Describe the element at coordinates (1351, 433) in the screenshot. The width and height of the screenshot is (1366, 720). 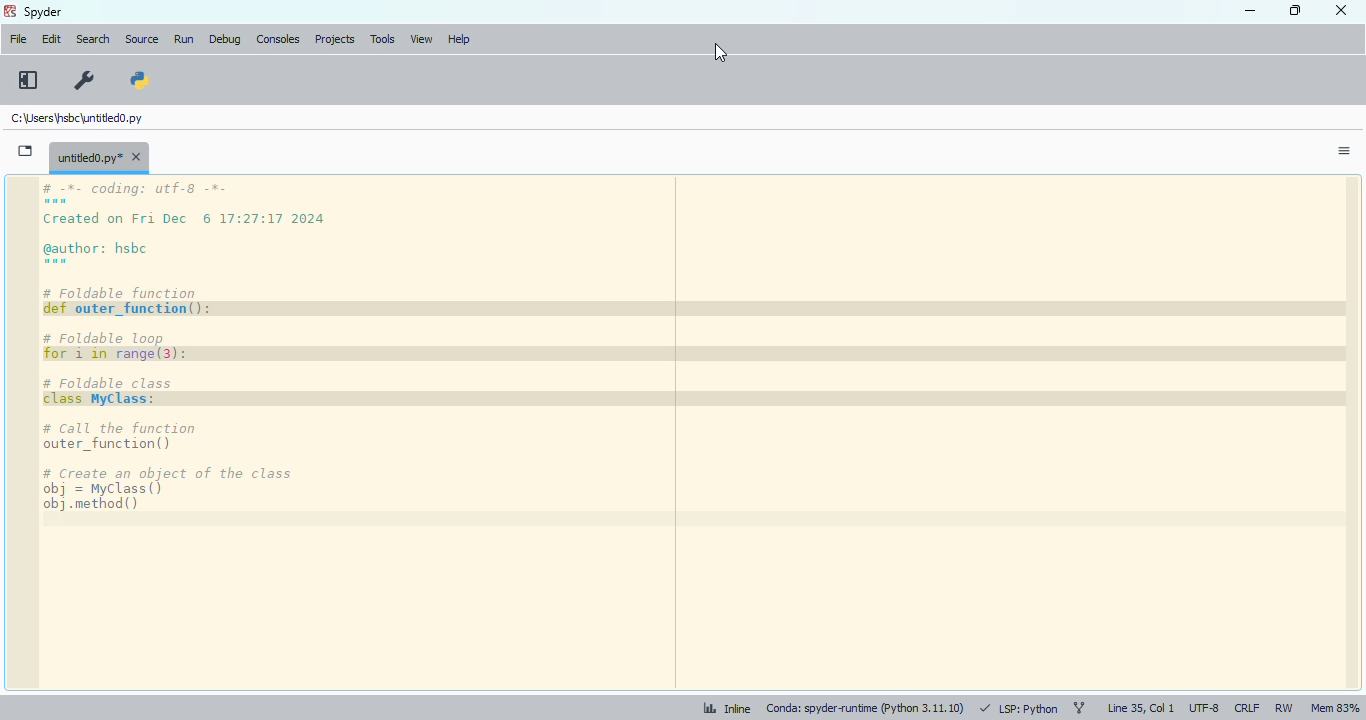
I see `scrollbar` at that location.